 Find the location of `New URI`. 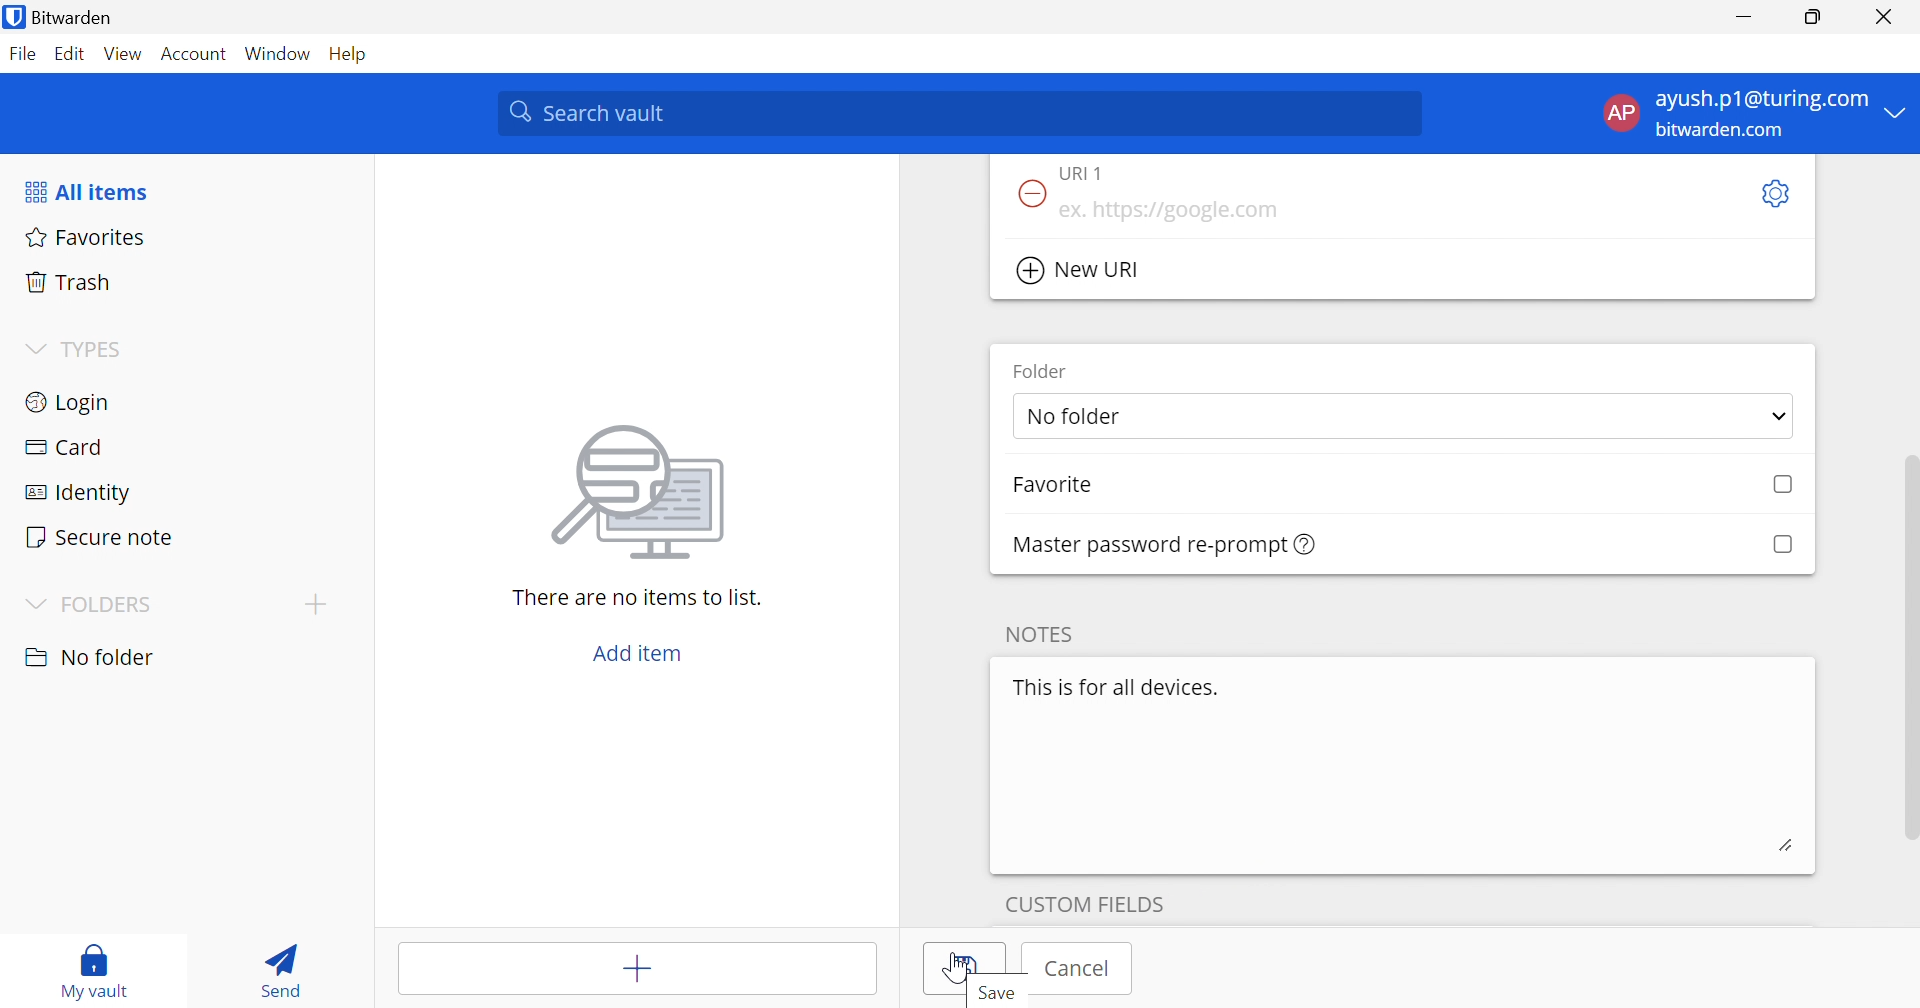

New URI is located at coordinates (1081, 271).